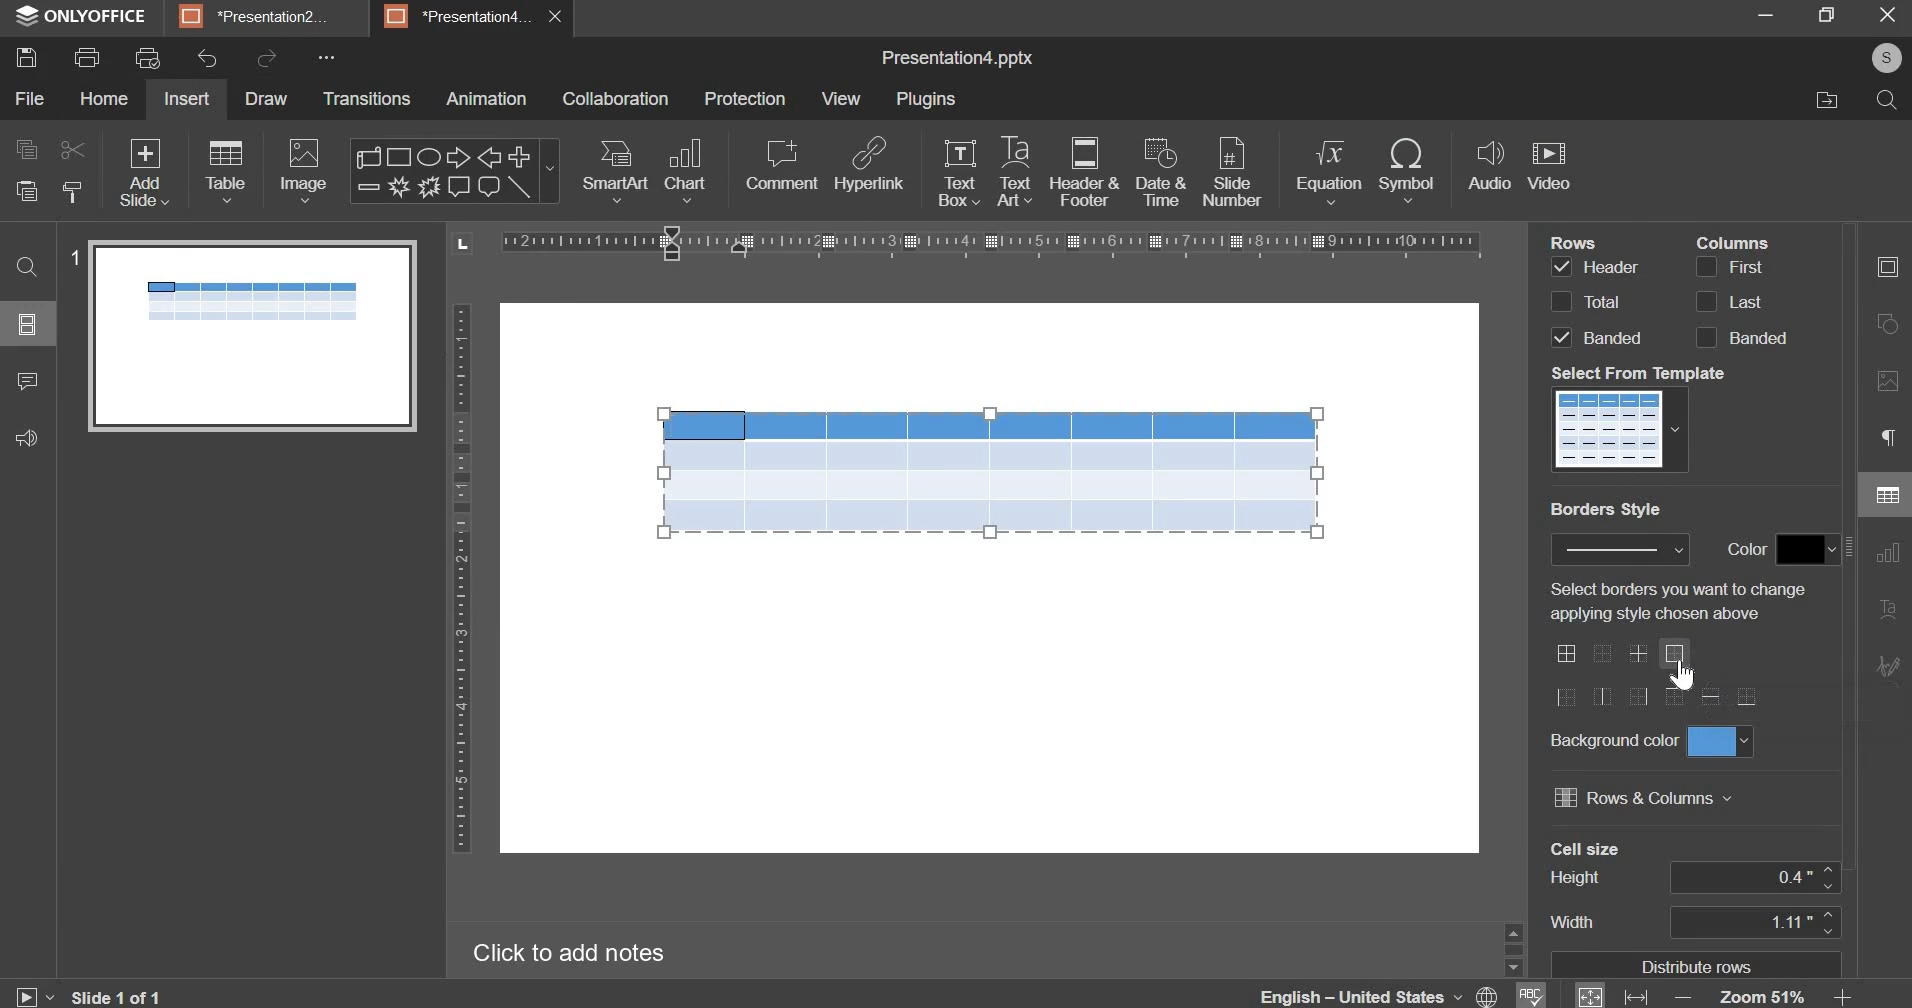  Describe the element at coordinates (105, 98) in the screenshot. I see `home` at that location.